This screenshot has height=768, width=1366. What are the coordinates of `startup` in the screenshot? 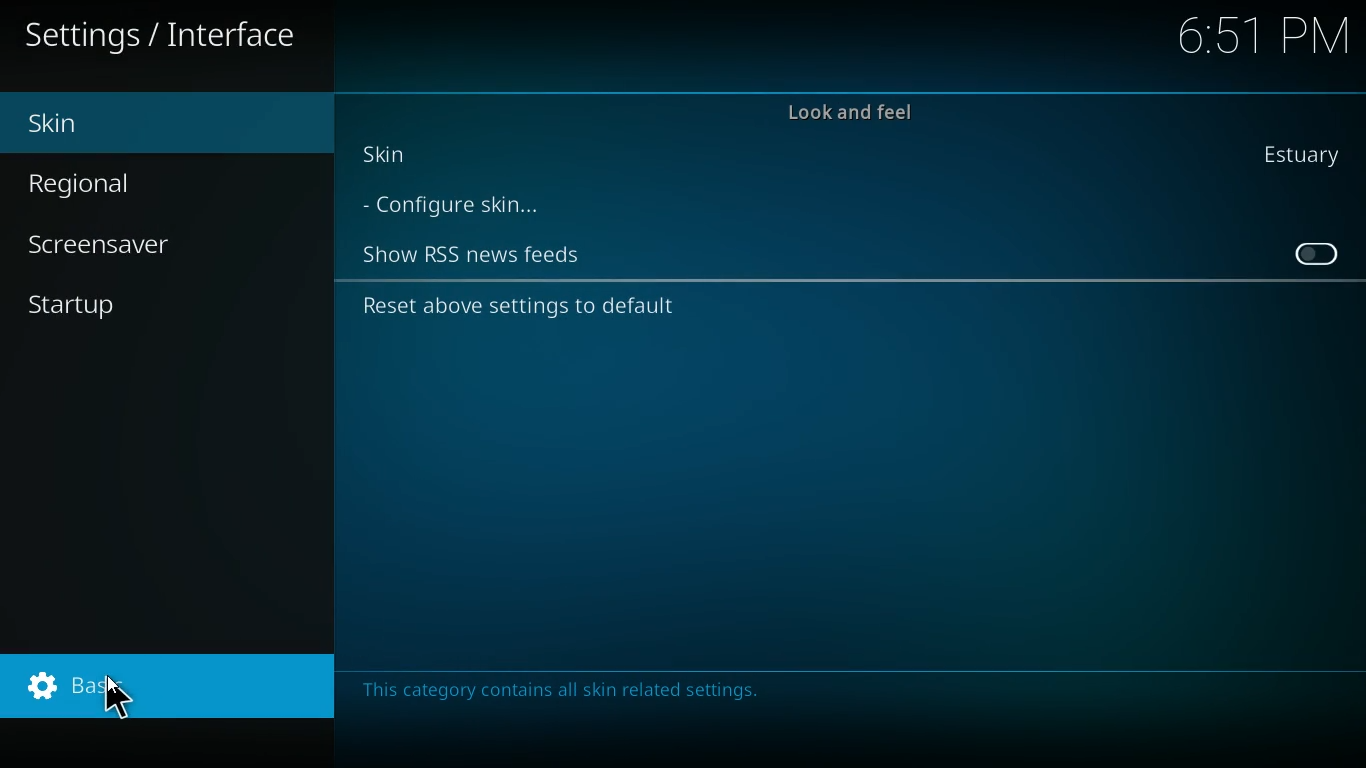 It's located at (136, 312).